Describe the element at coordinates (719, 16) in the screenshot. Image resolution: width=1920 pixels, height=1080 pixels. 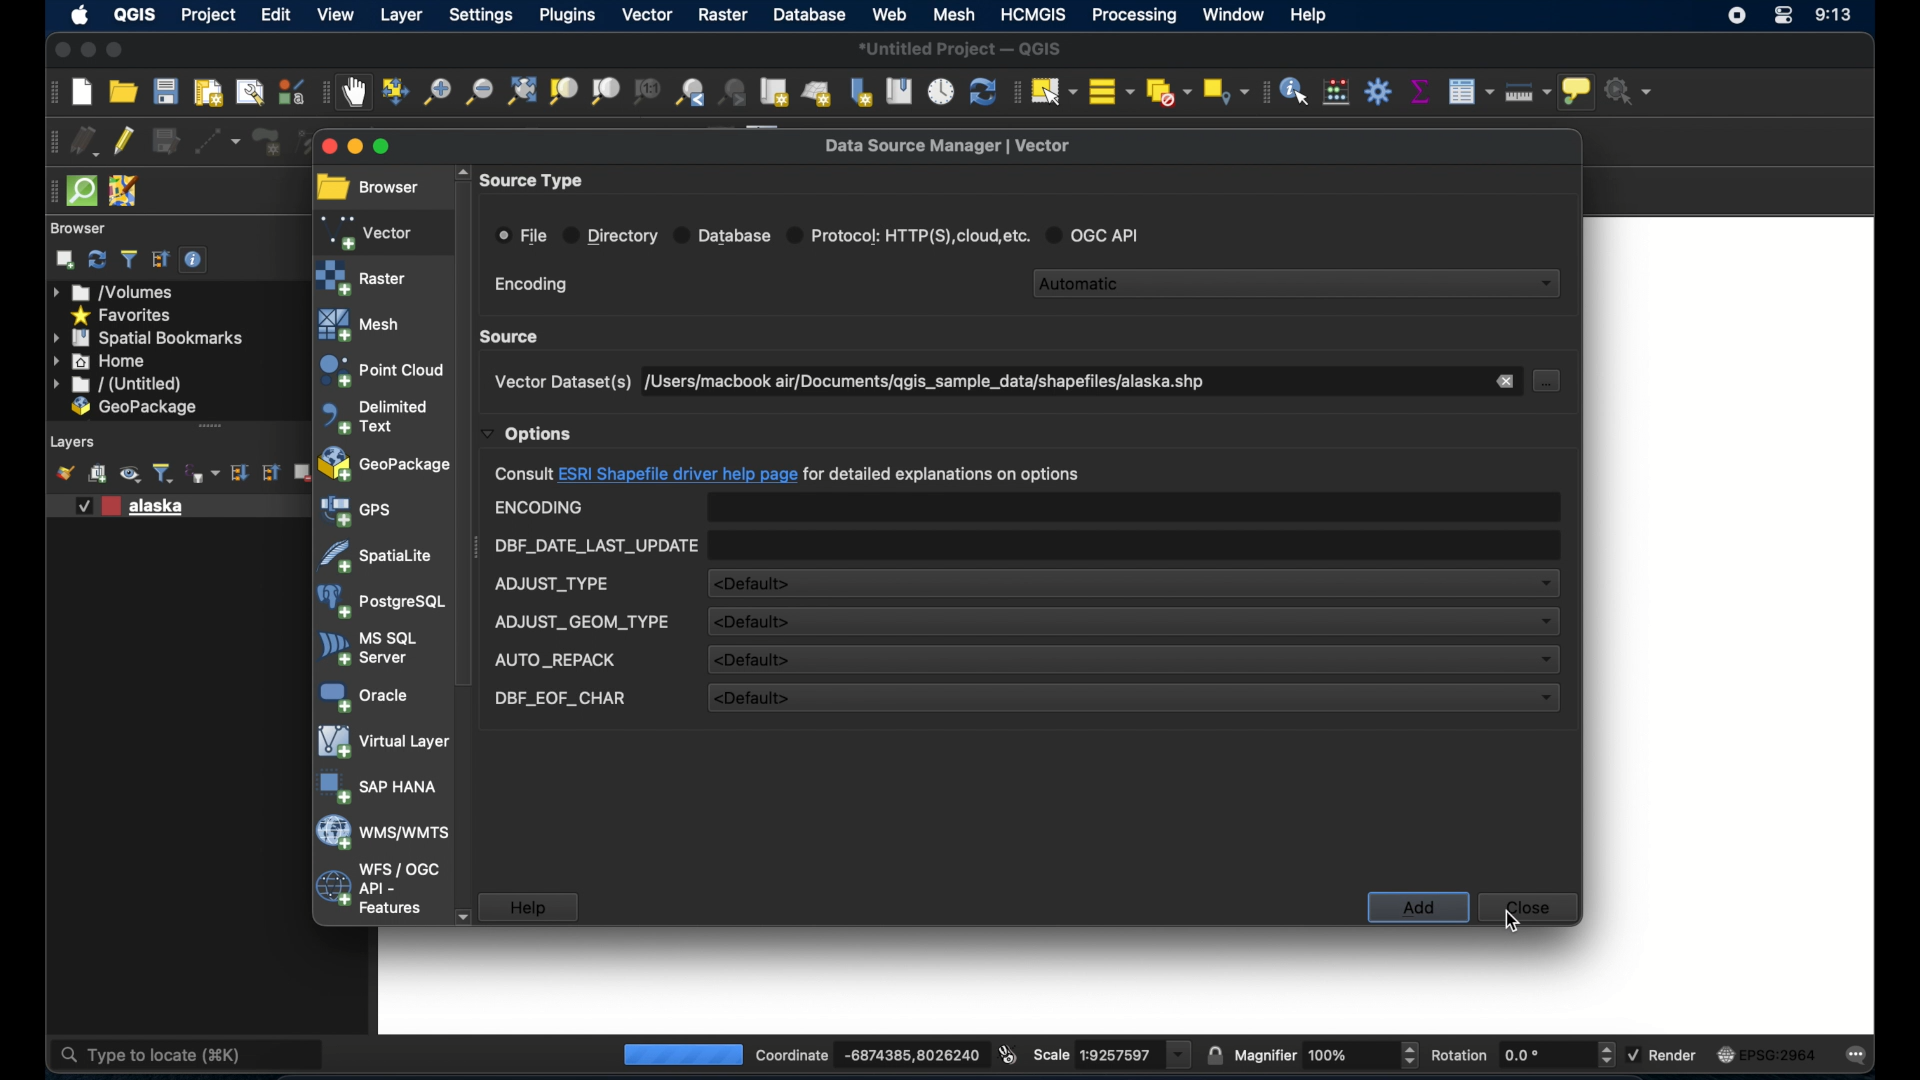
I see `raster` at that location.